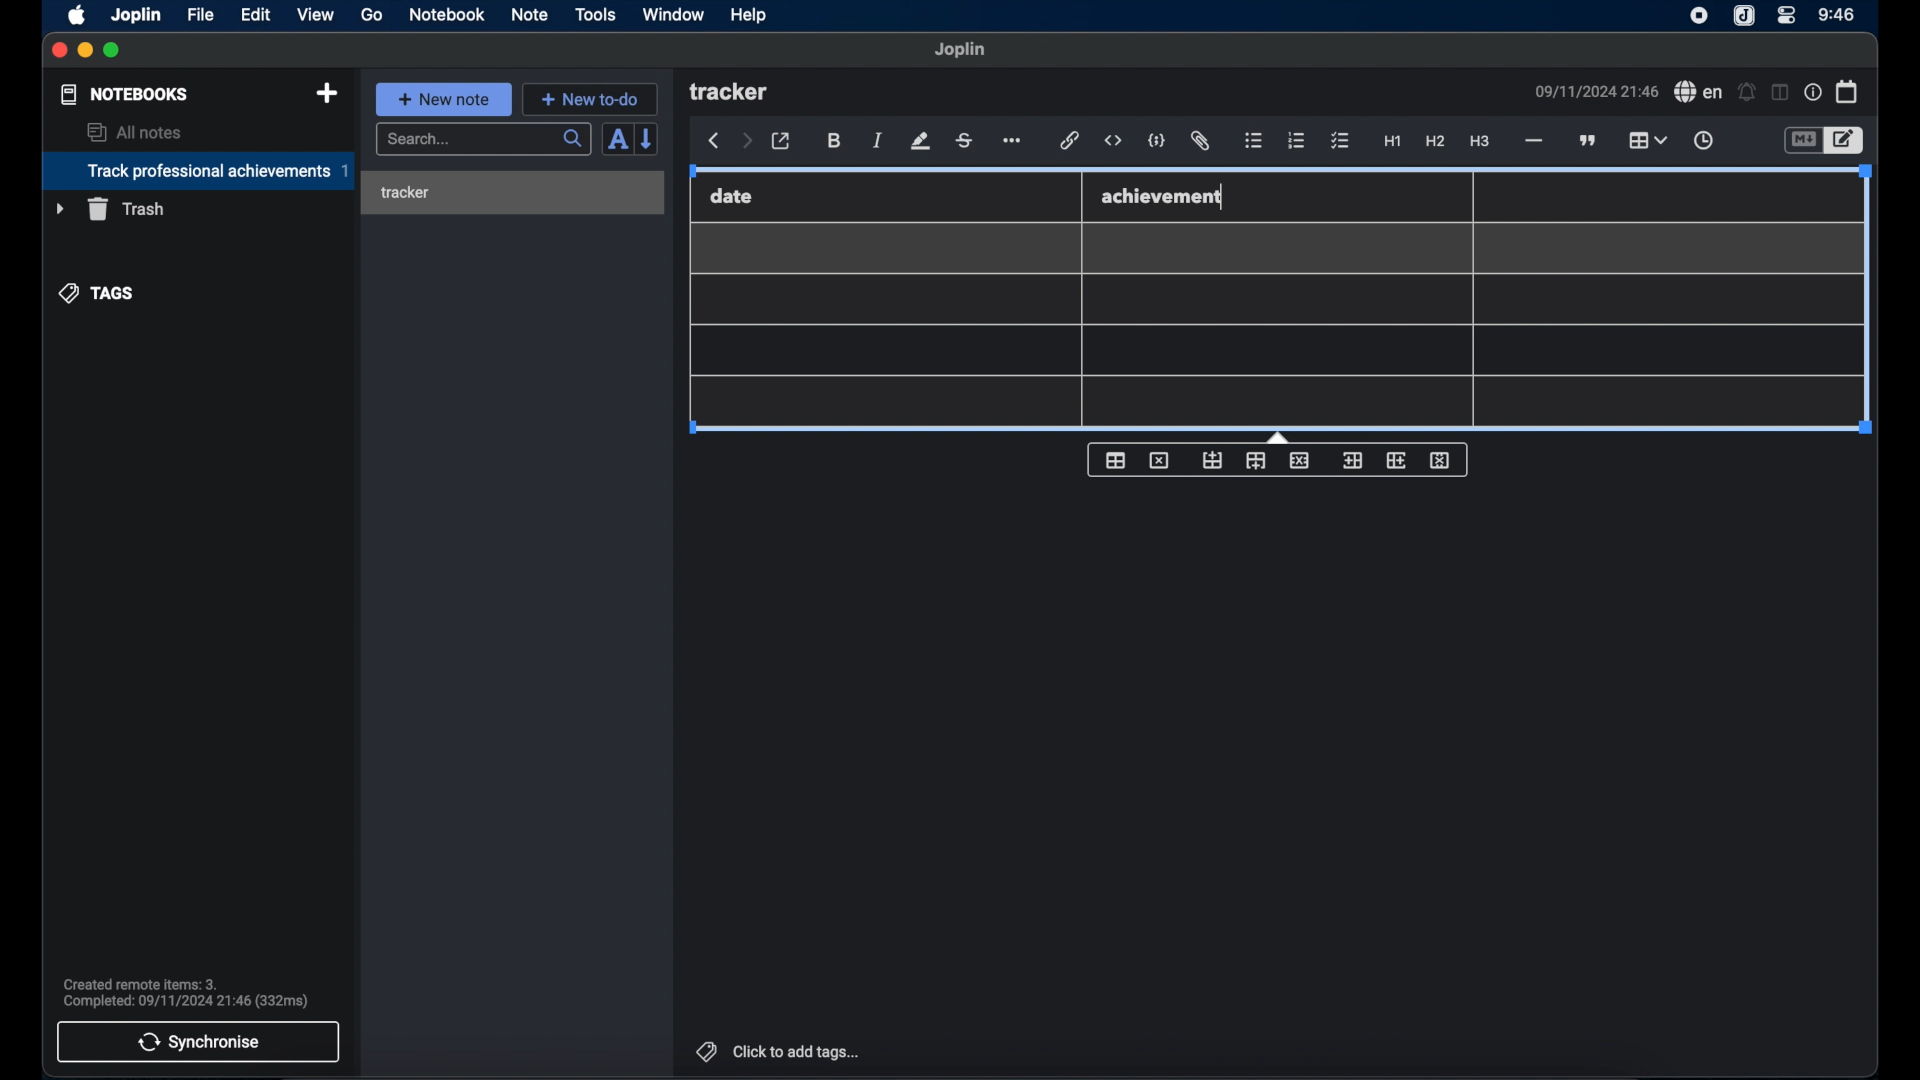 The width and height of the screenshot is (1920, 1080). Describe the element at coordinates (1847, 91) in the screenshot. I see `calendar` at that location.